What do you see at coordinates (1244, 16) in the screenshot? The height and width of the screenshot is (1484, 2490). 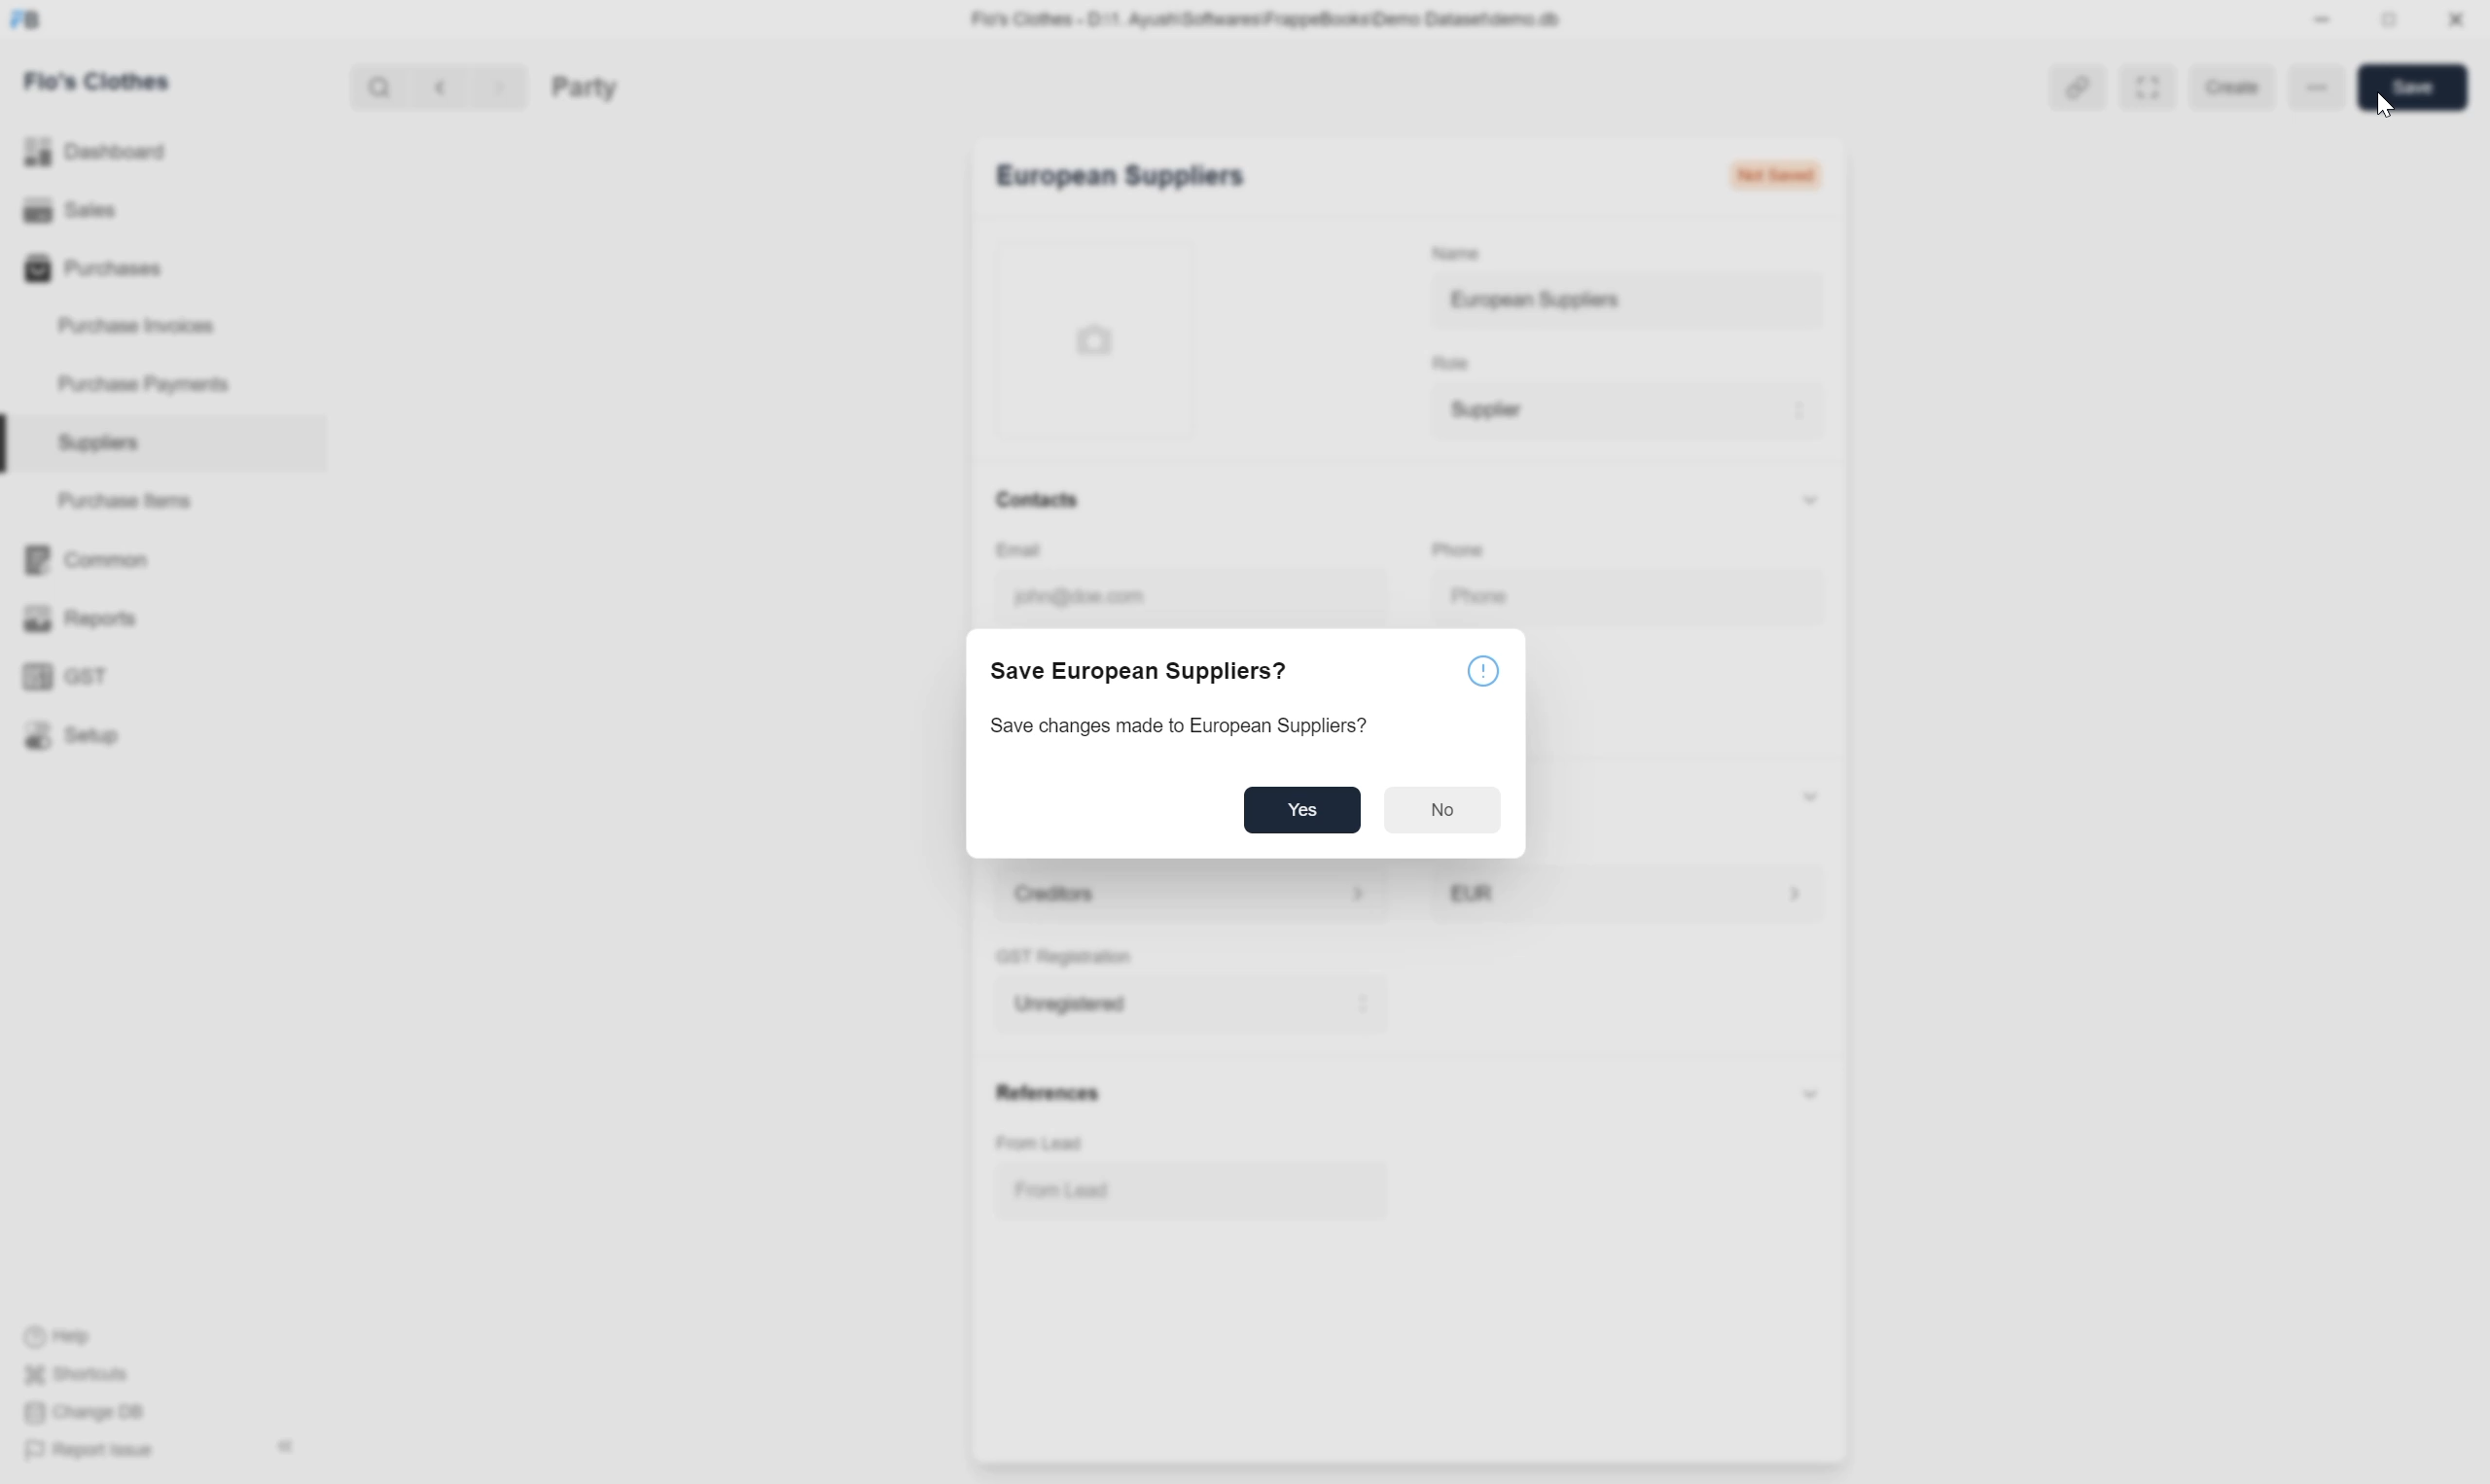 I see `Flo's Clothes - D:\1. Ayush\Softwares\FrappeBooks\Demo Dataset\demo.db` at bounding box center [1244, 16].